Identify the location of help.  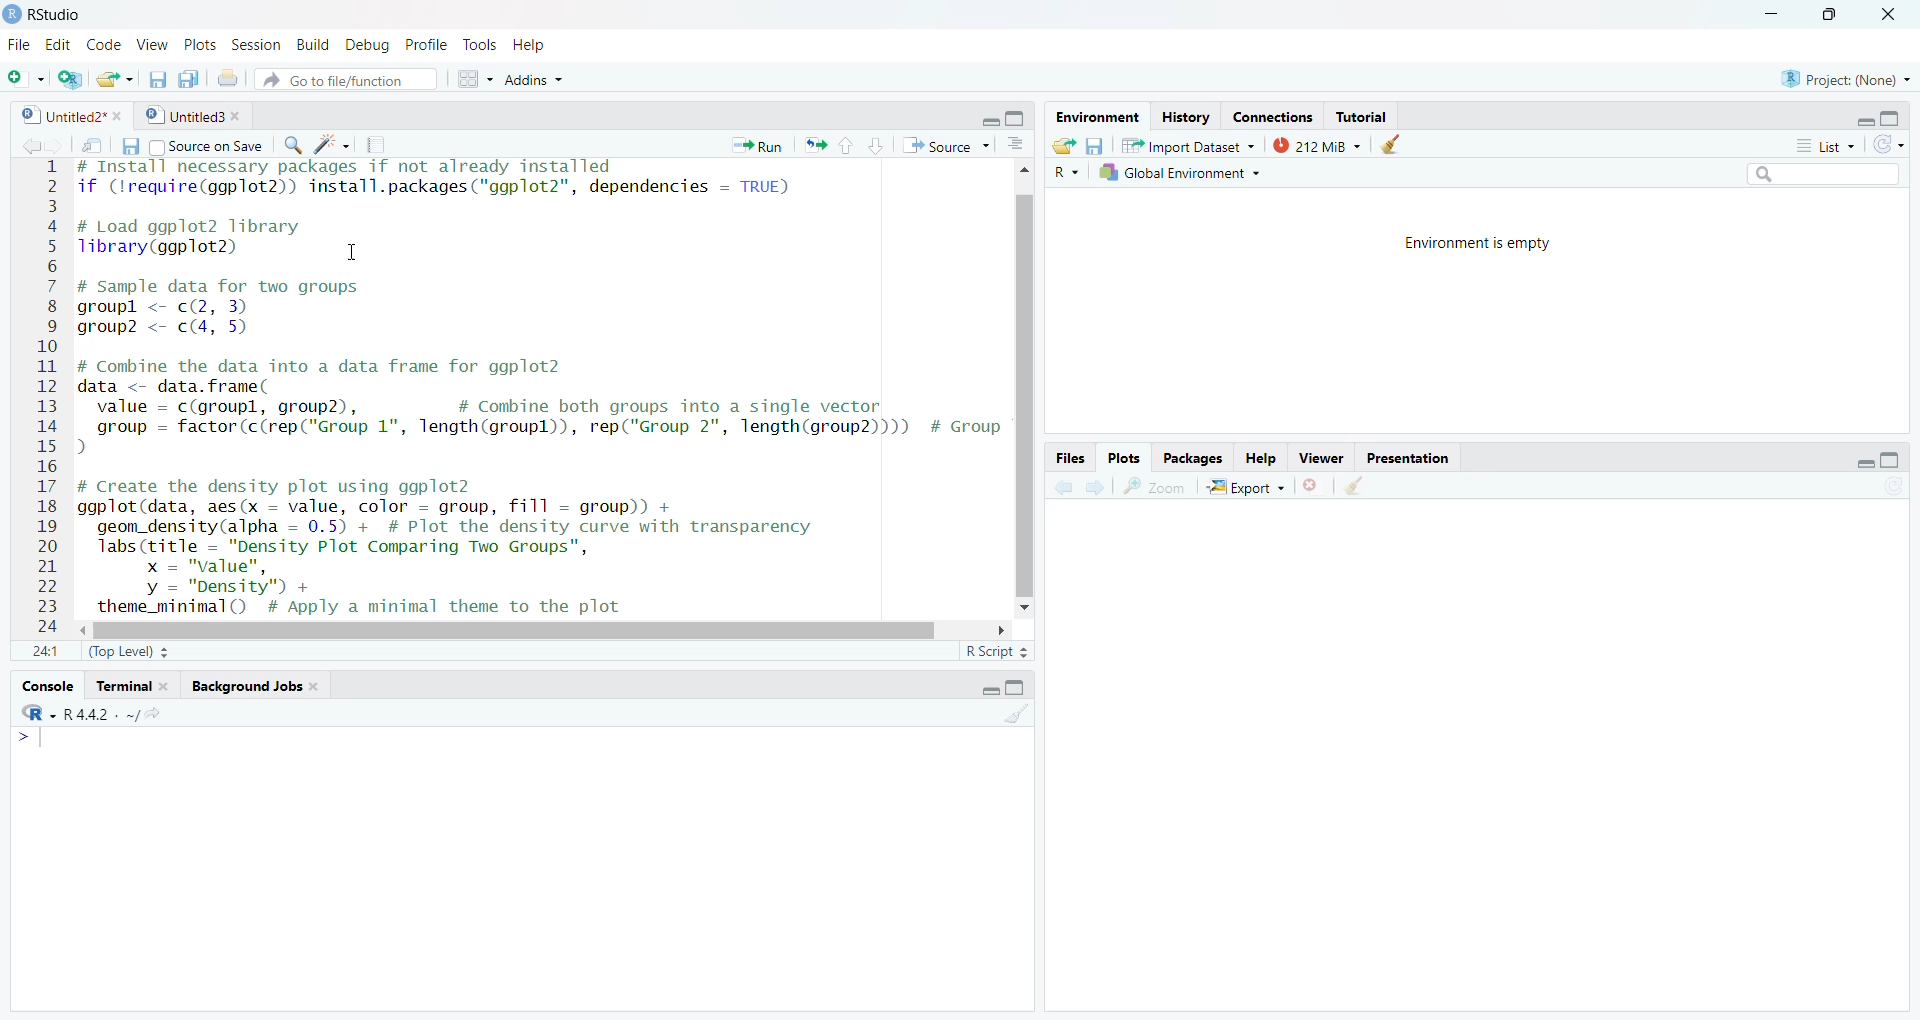
(1257, 457).